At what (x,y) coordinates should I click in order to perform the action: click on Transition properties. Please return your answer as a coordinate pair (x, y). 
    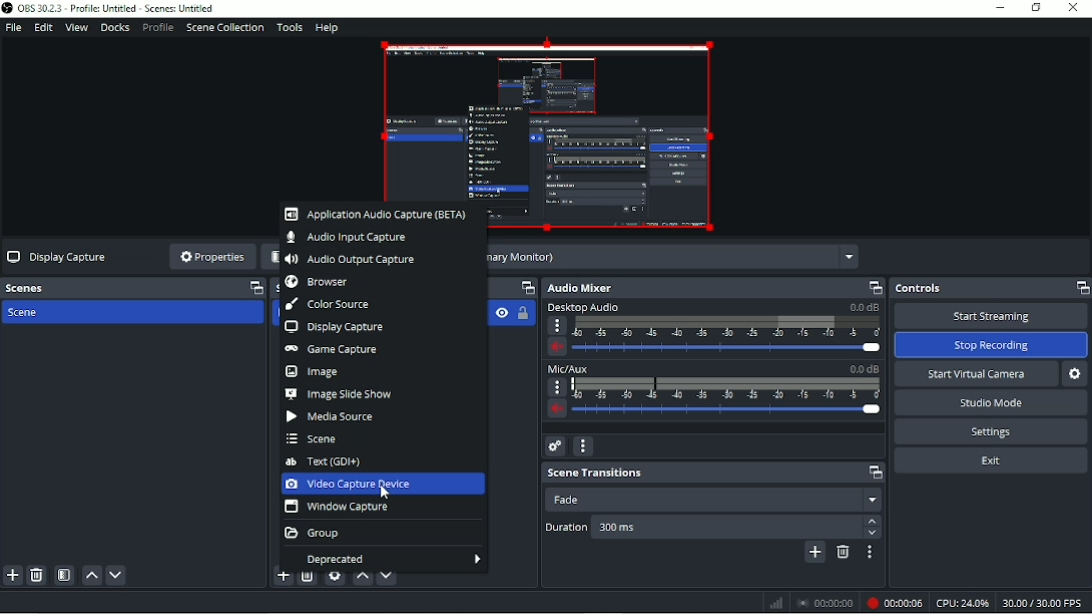
    Looking at the image, I should click on (870, 552).